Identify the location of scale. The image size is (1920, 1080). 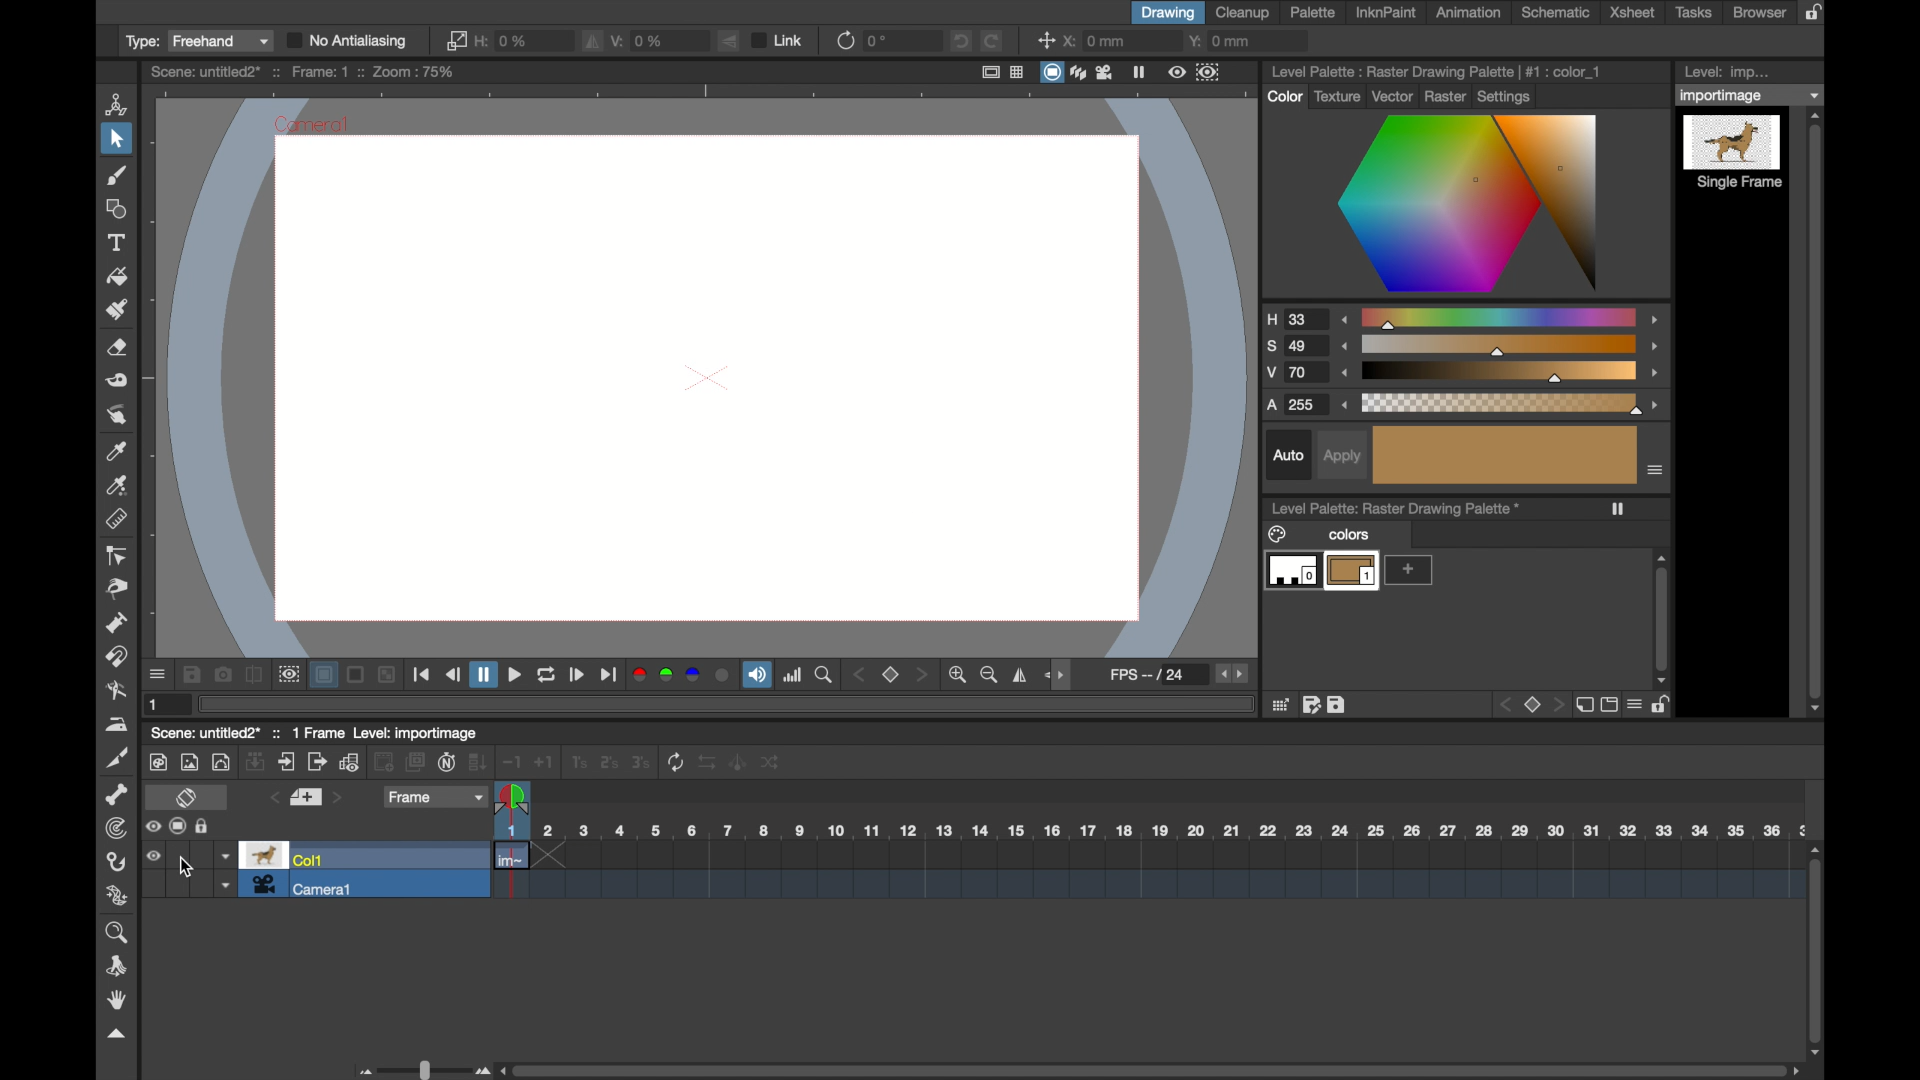
(1499, 373).